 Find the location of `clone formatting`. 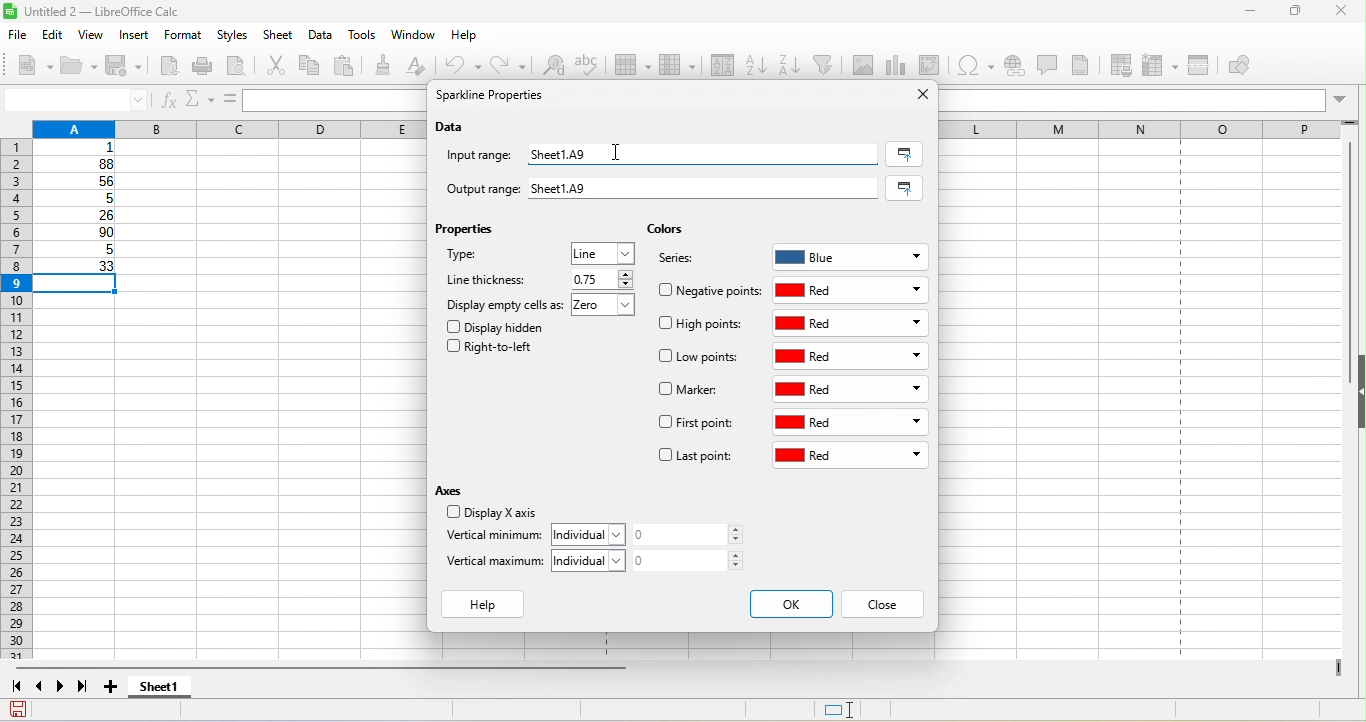

clone formatting is located at coordinates (387, 65).